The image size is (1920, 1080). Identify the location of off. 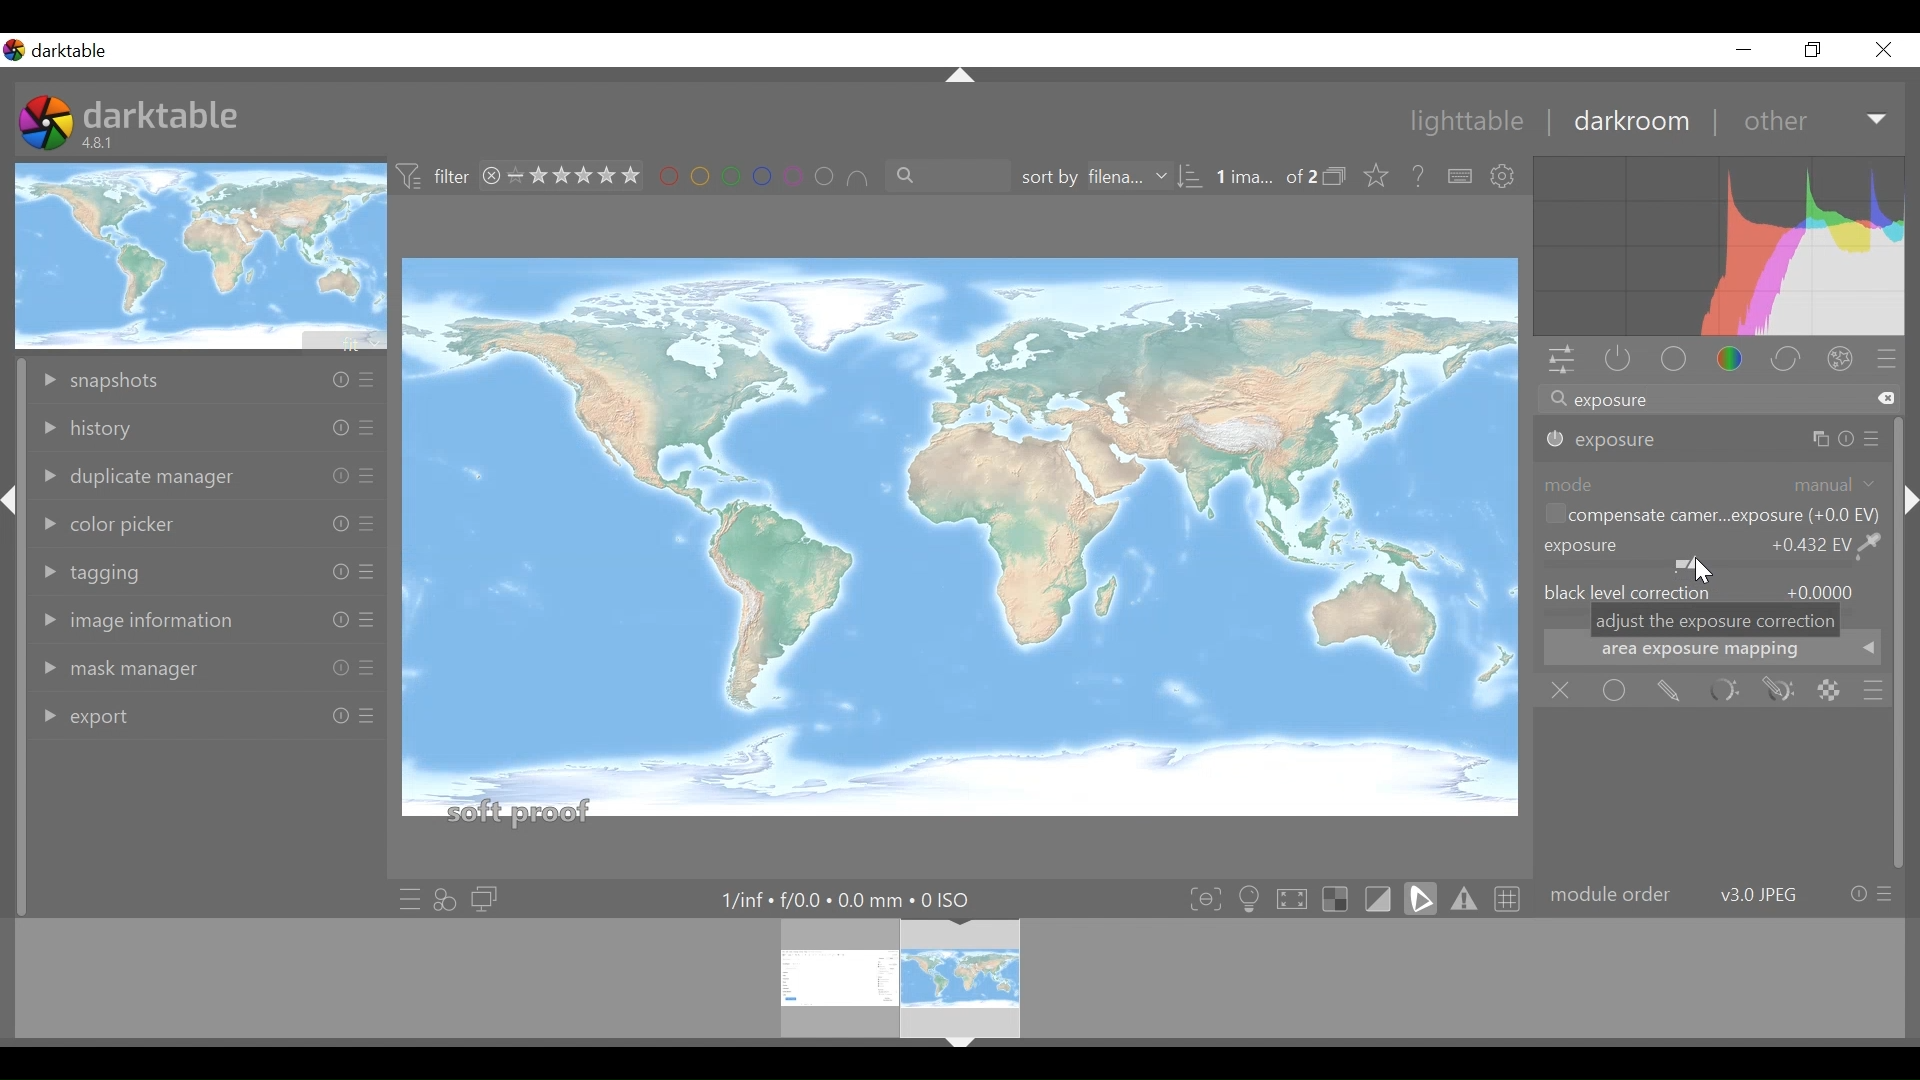
(1565, 691).